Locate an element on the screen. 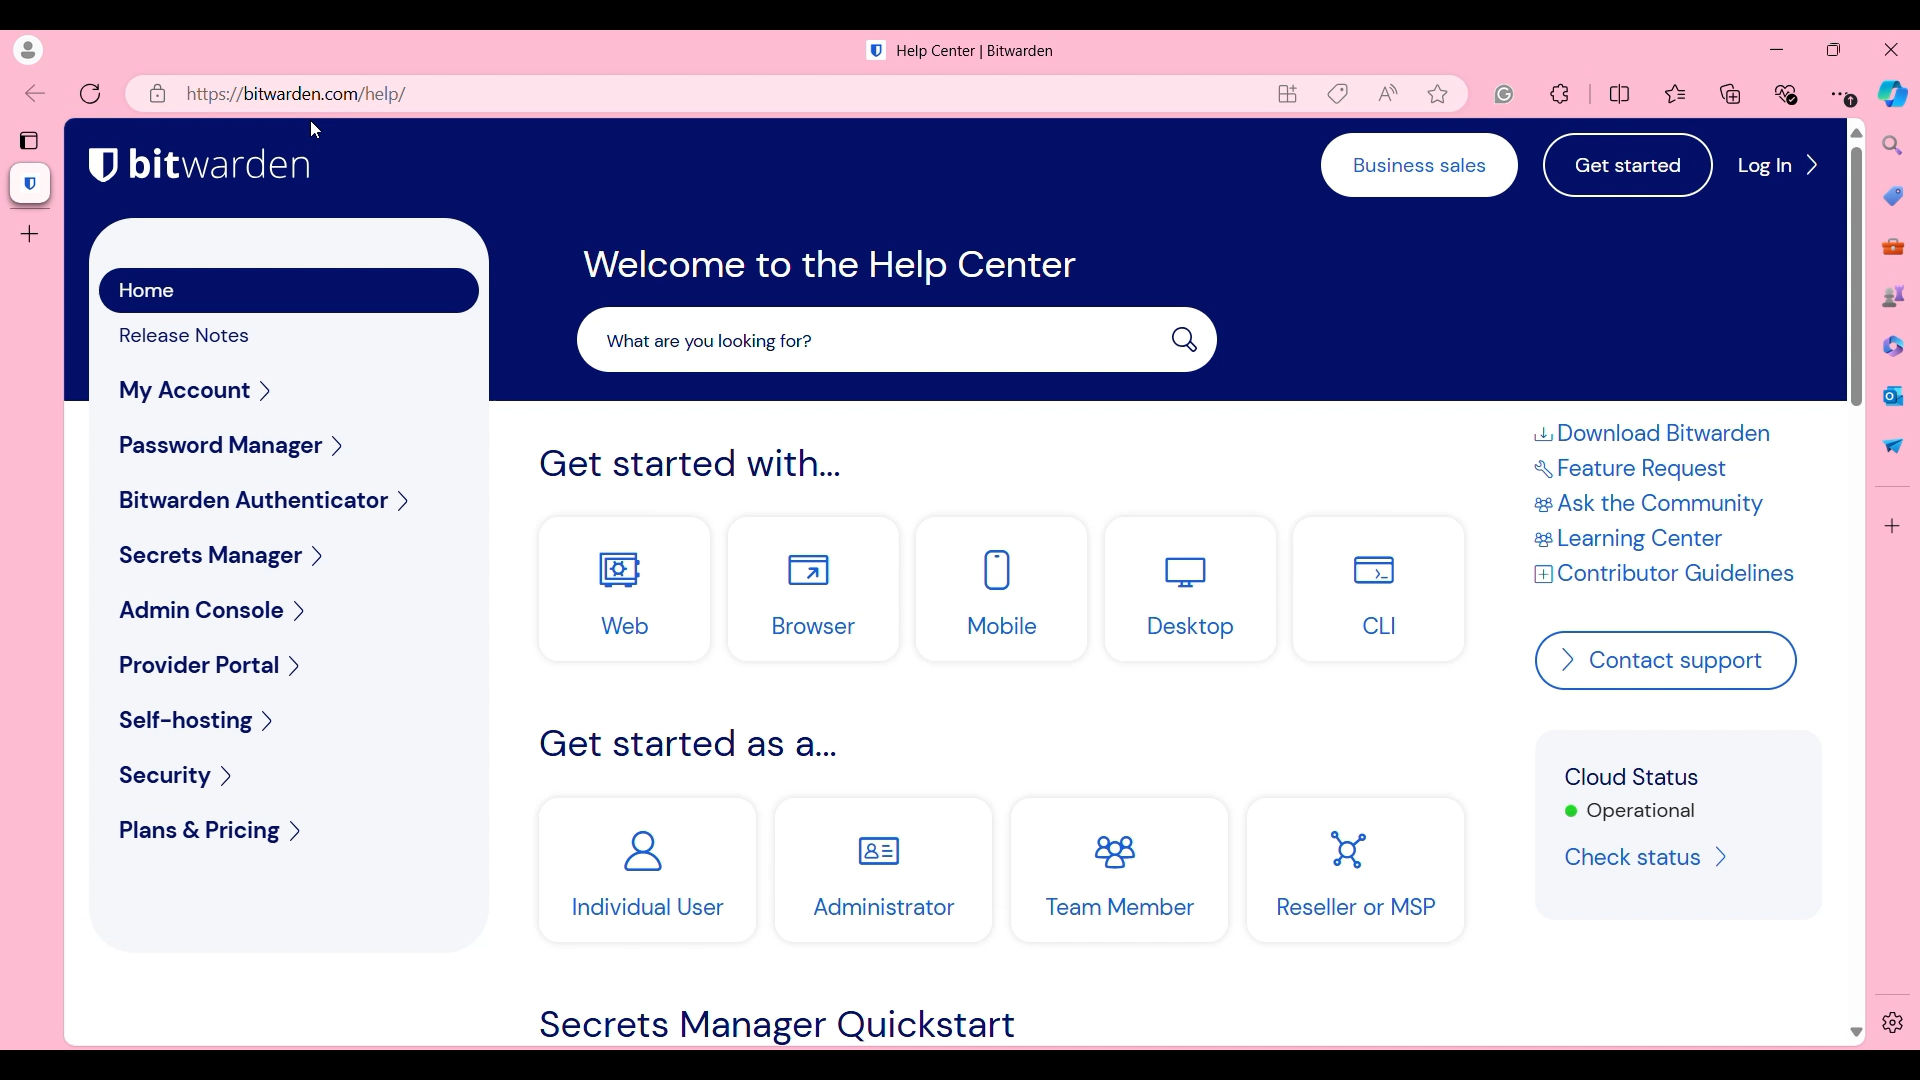 The width and height of the screenshot is (1920, 1080). Self hosting is located at coordinates (286, 722).